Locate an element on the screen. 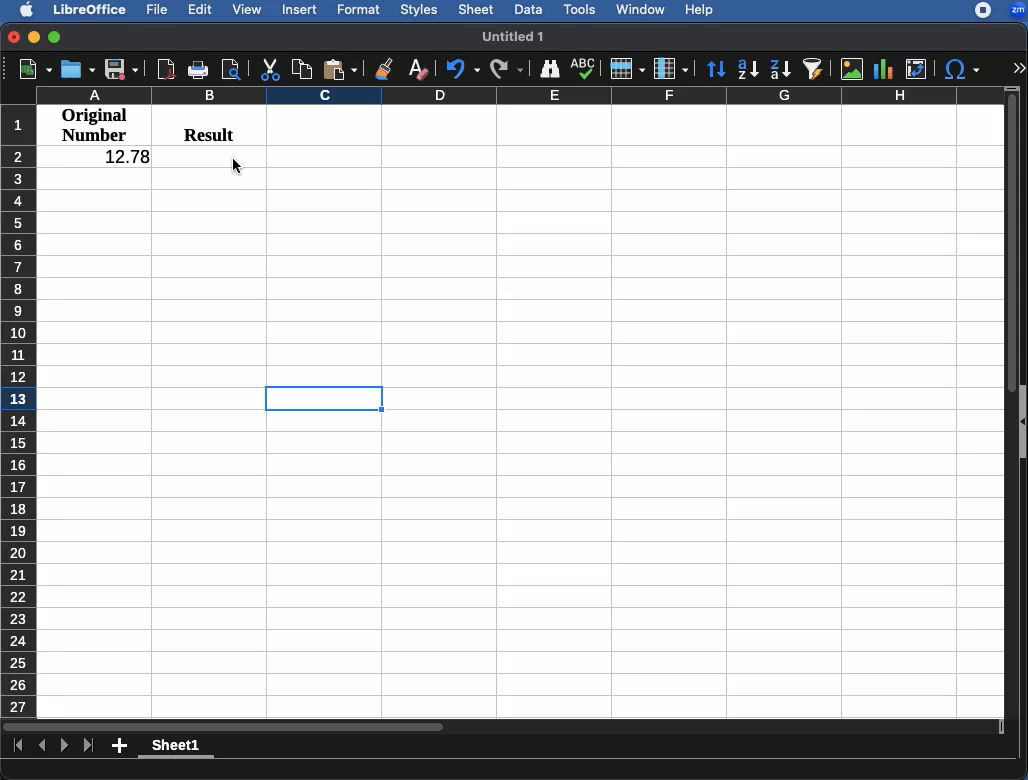 The width and height of the screenshot is (1028, 780). Format is located at coordinates (359, 9).